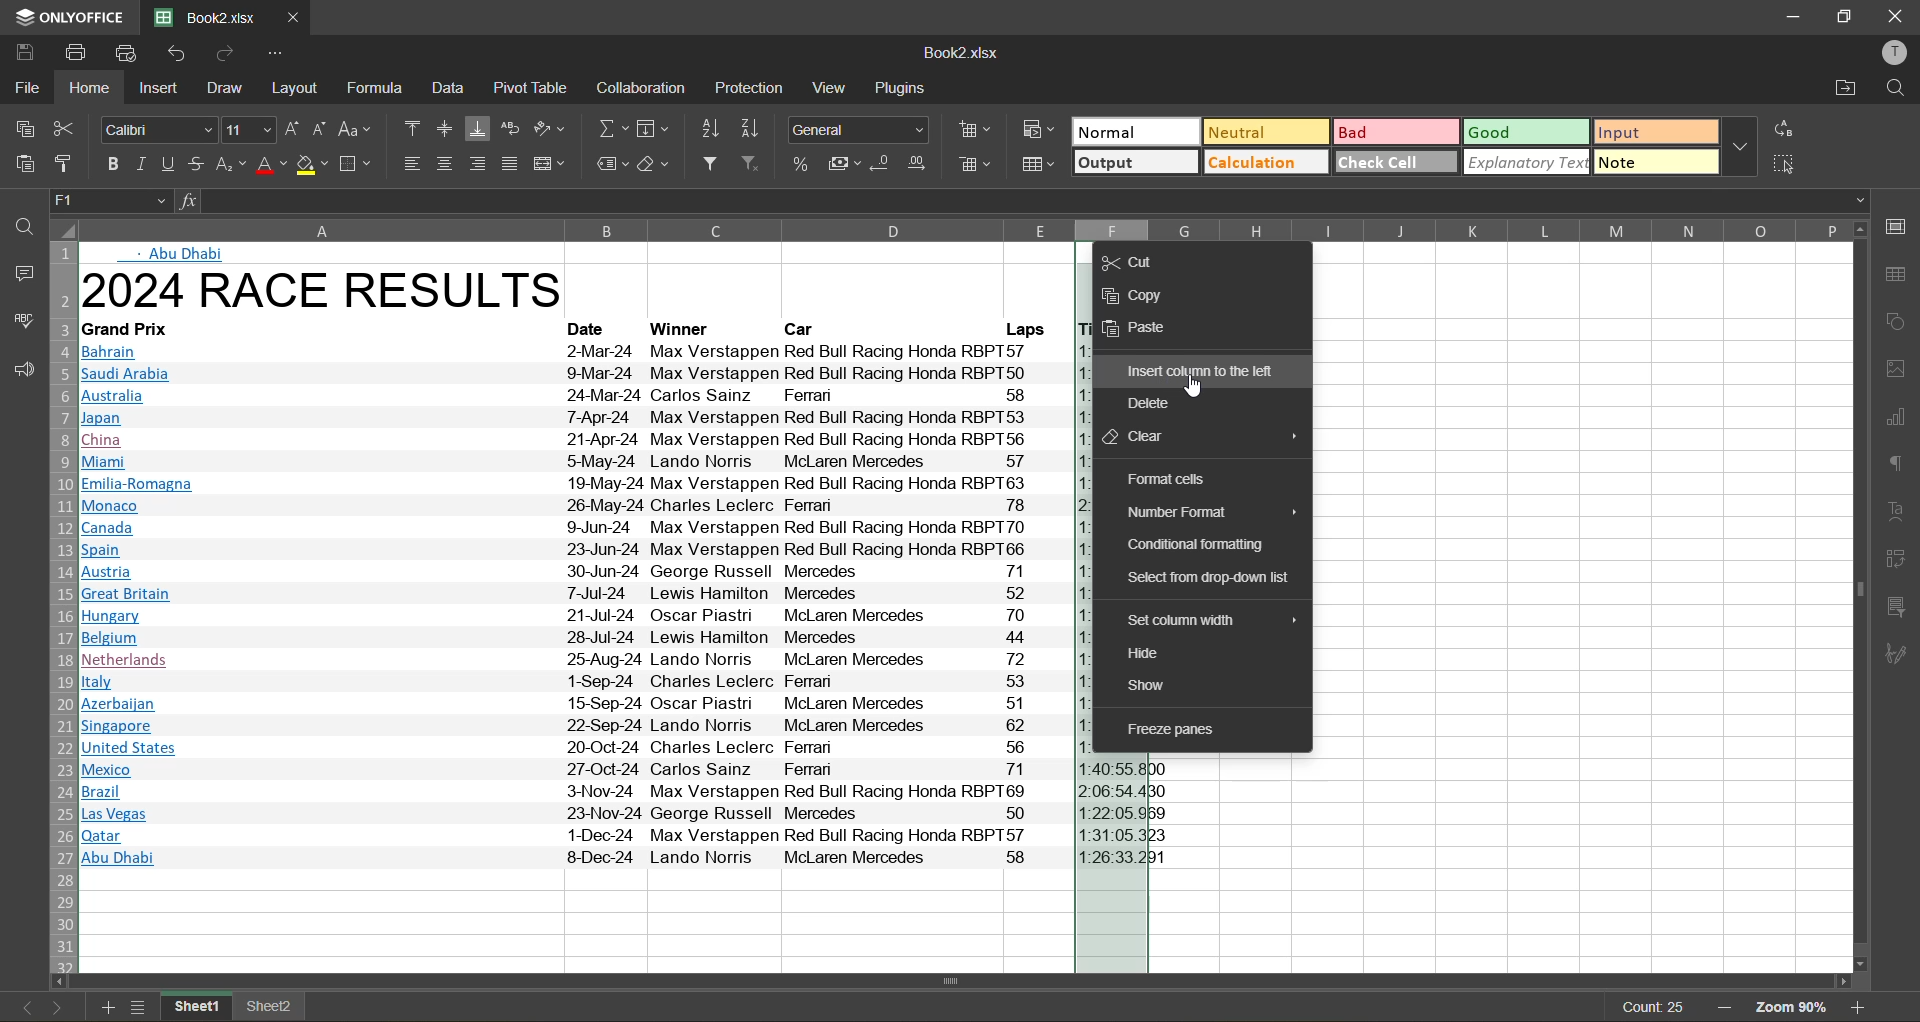 This screenshot has width=1920, height=1022. Describe the element at coordinates (751, 129) in the screenshot. I see `sort descending` at that location.